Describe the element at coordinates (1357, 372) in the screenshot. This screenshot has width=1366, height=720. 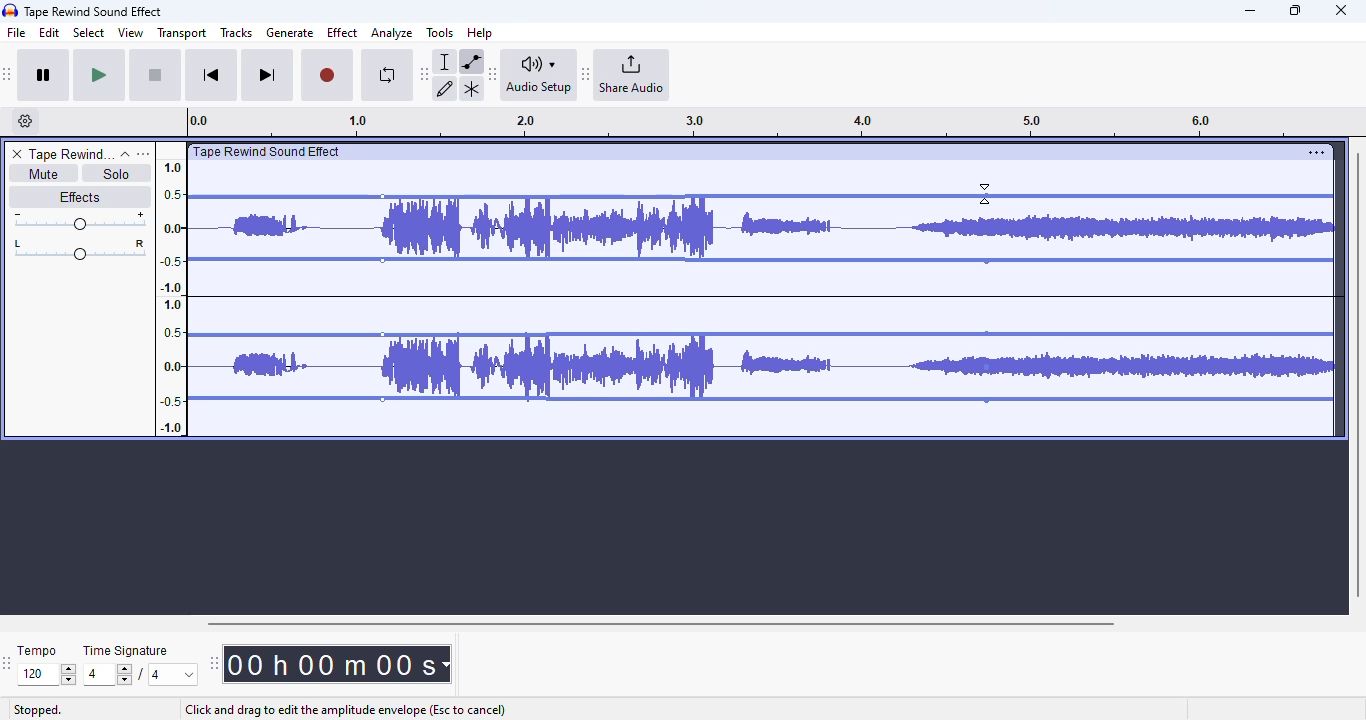
I see `vertical scroll bar` at that location.